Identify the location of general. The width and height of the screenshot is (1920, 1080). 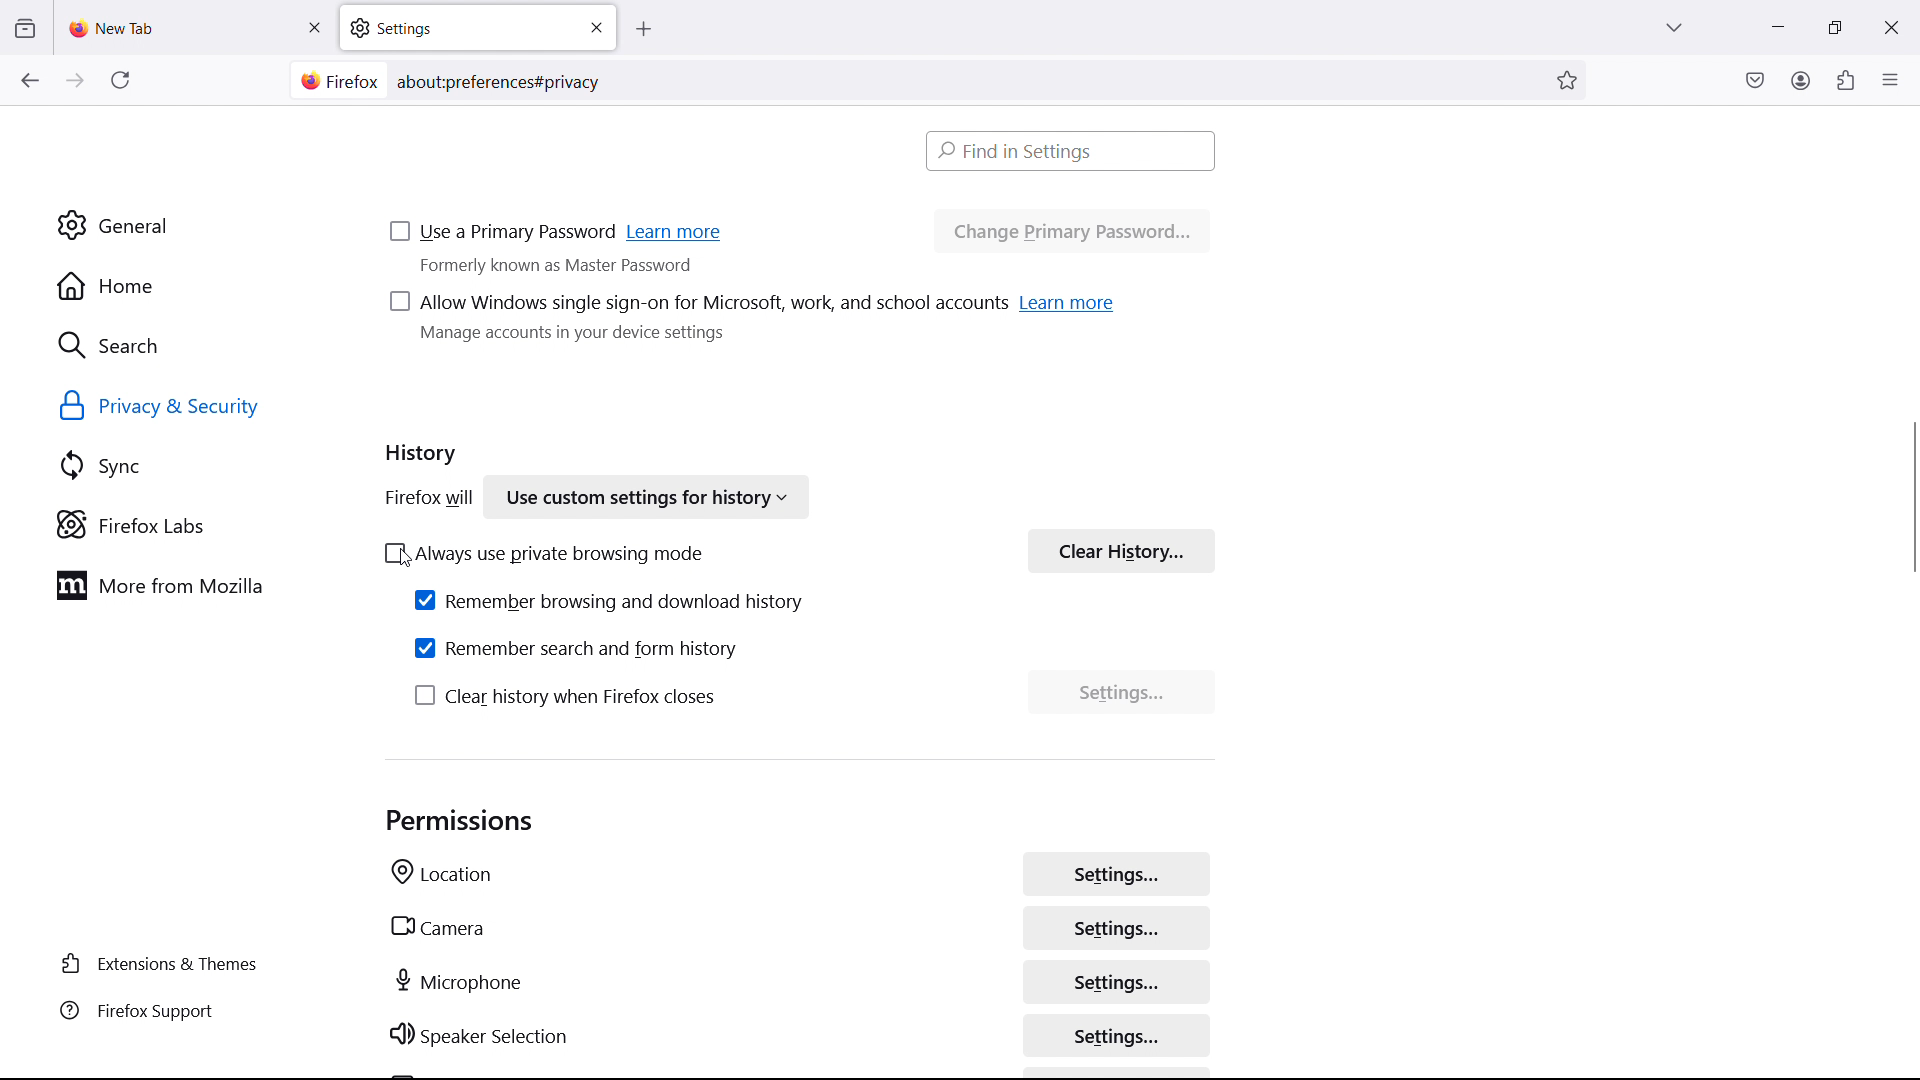
(188, 226).